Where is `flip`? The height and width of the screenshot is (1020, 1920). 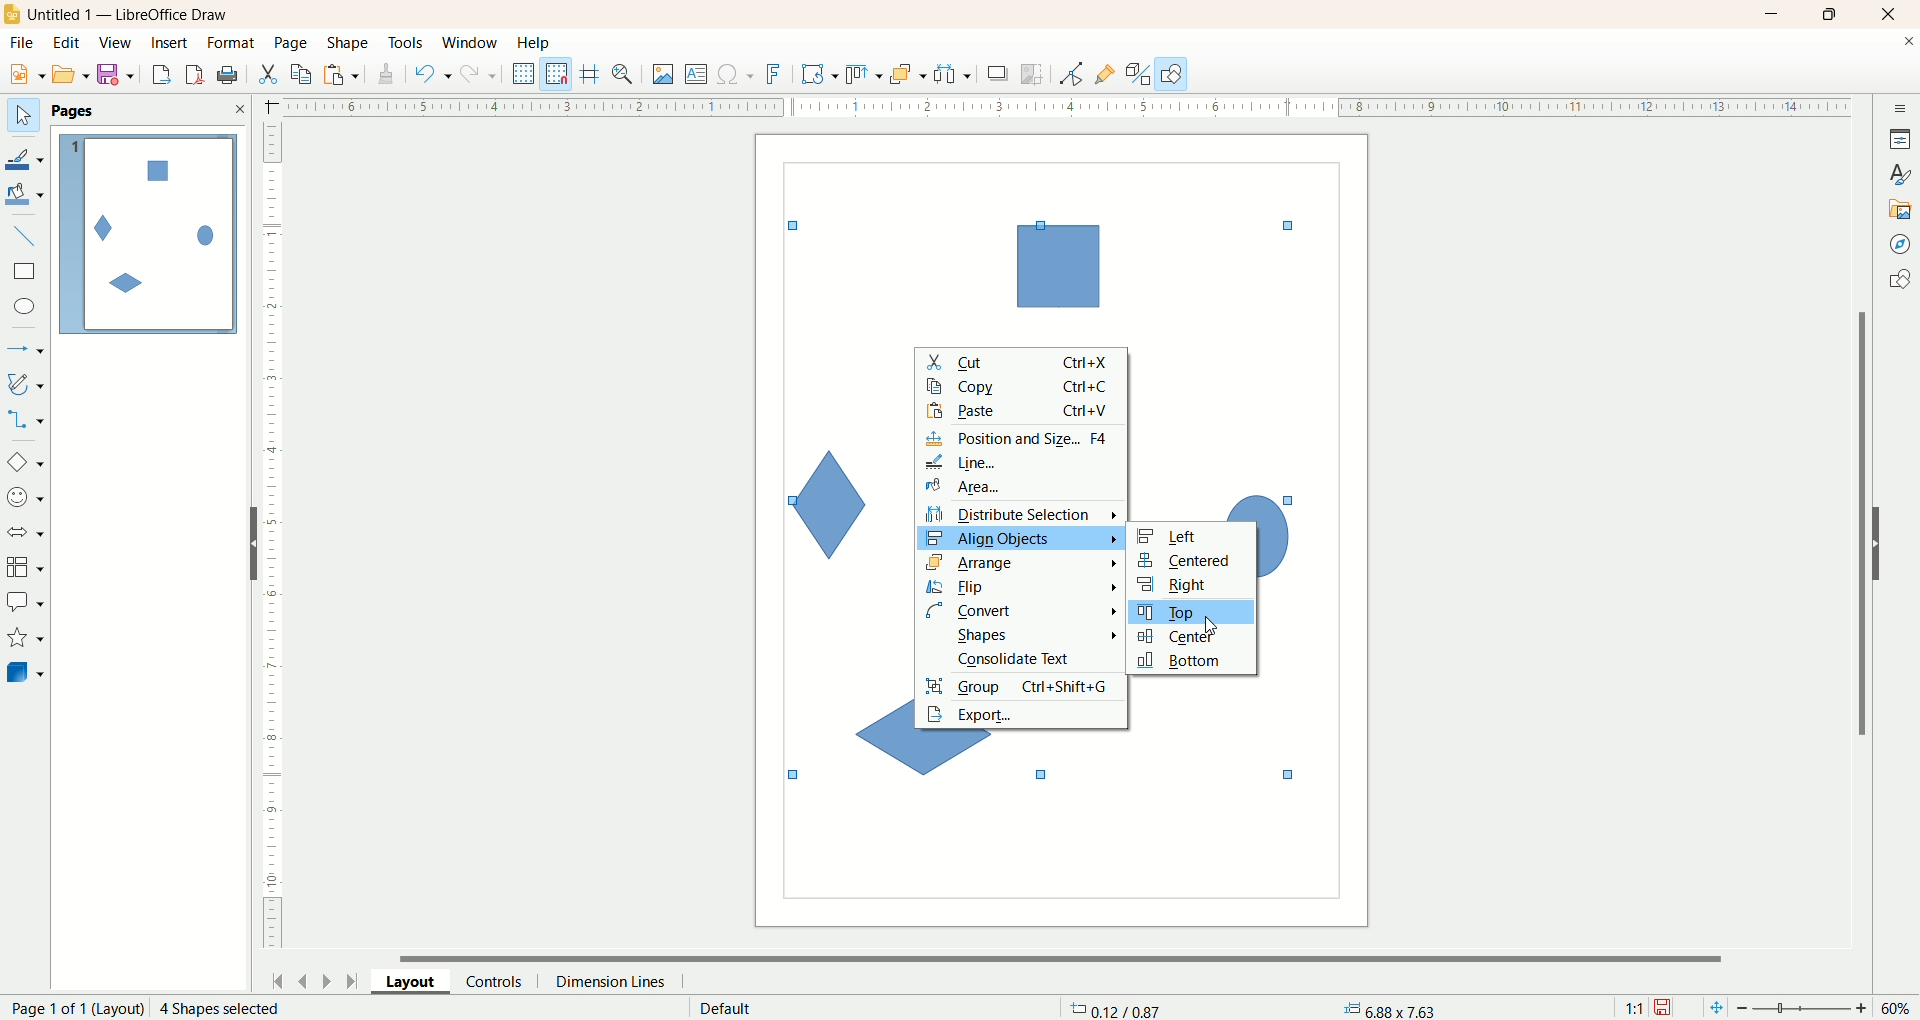 flip is located at coordinates (1025, 587).